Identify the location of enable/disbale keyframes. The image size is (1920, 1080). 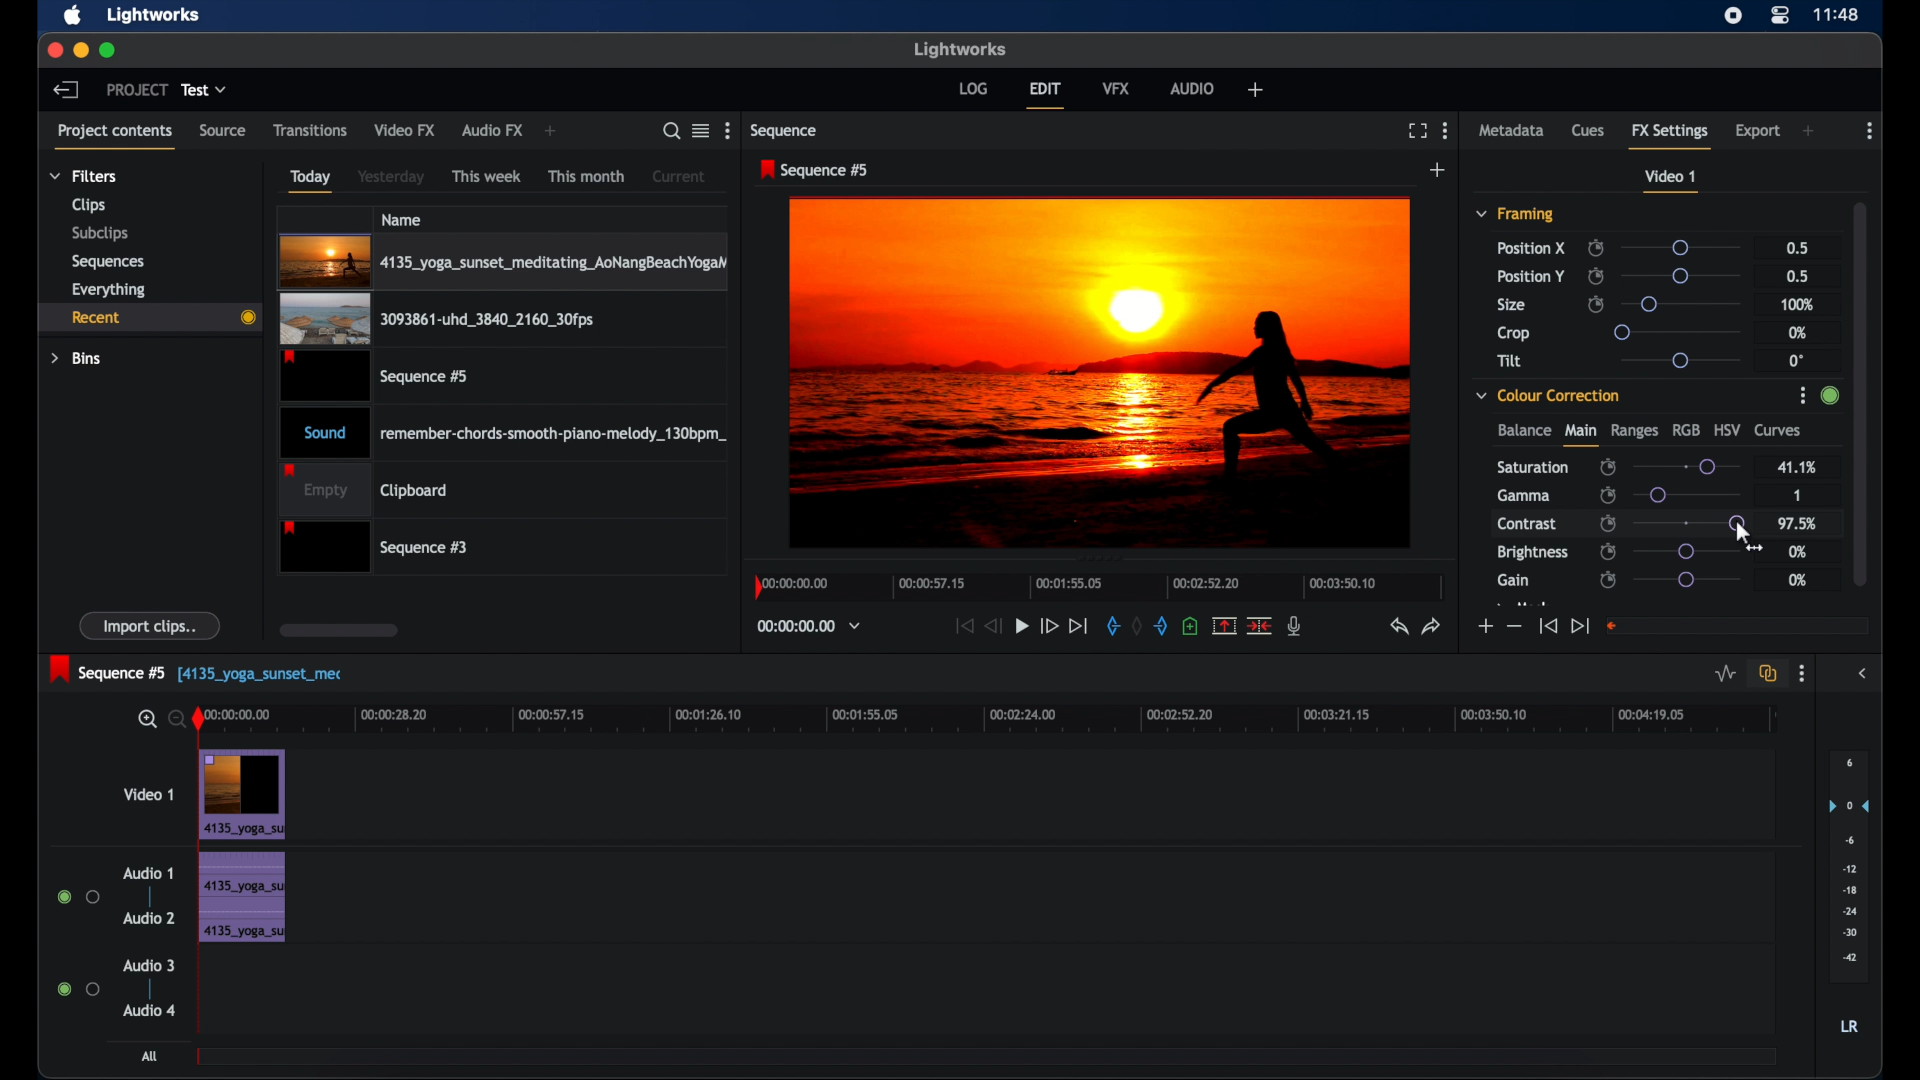
(1609, 465).